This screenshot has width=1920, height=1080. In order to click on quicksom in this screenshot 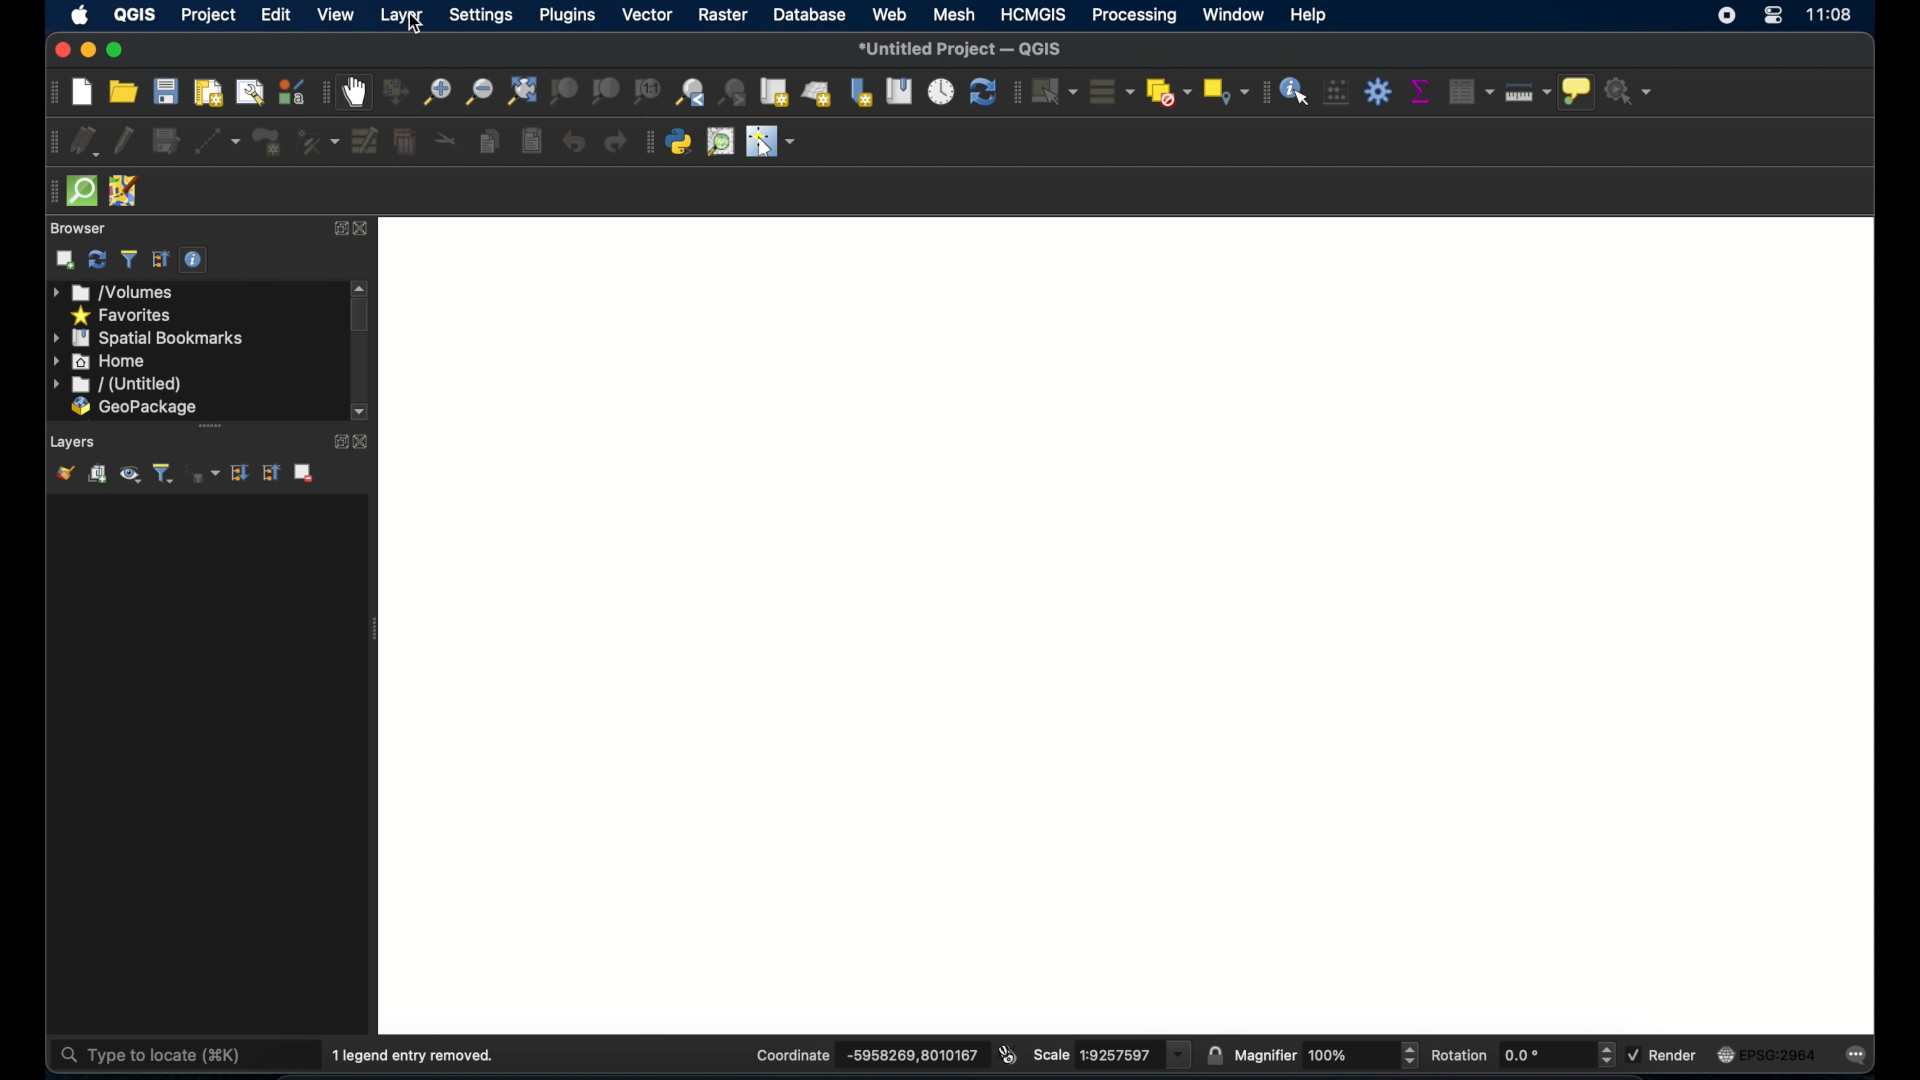, I will do `click(82, 191)`.